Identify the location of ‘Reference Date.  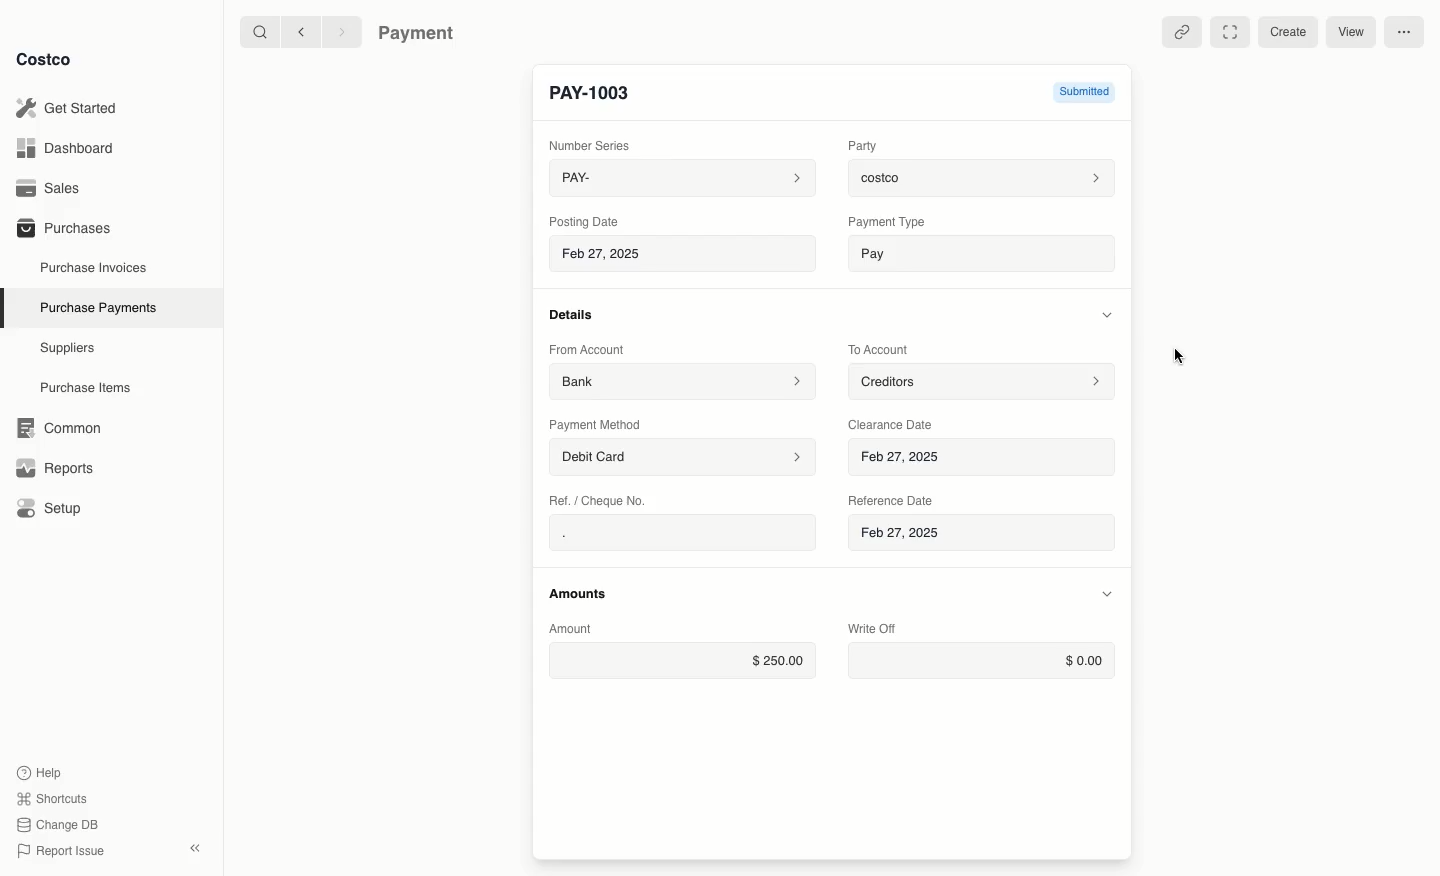
(888, 500).